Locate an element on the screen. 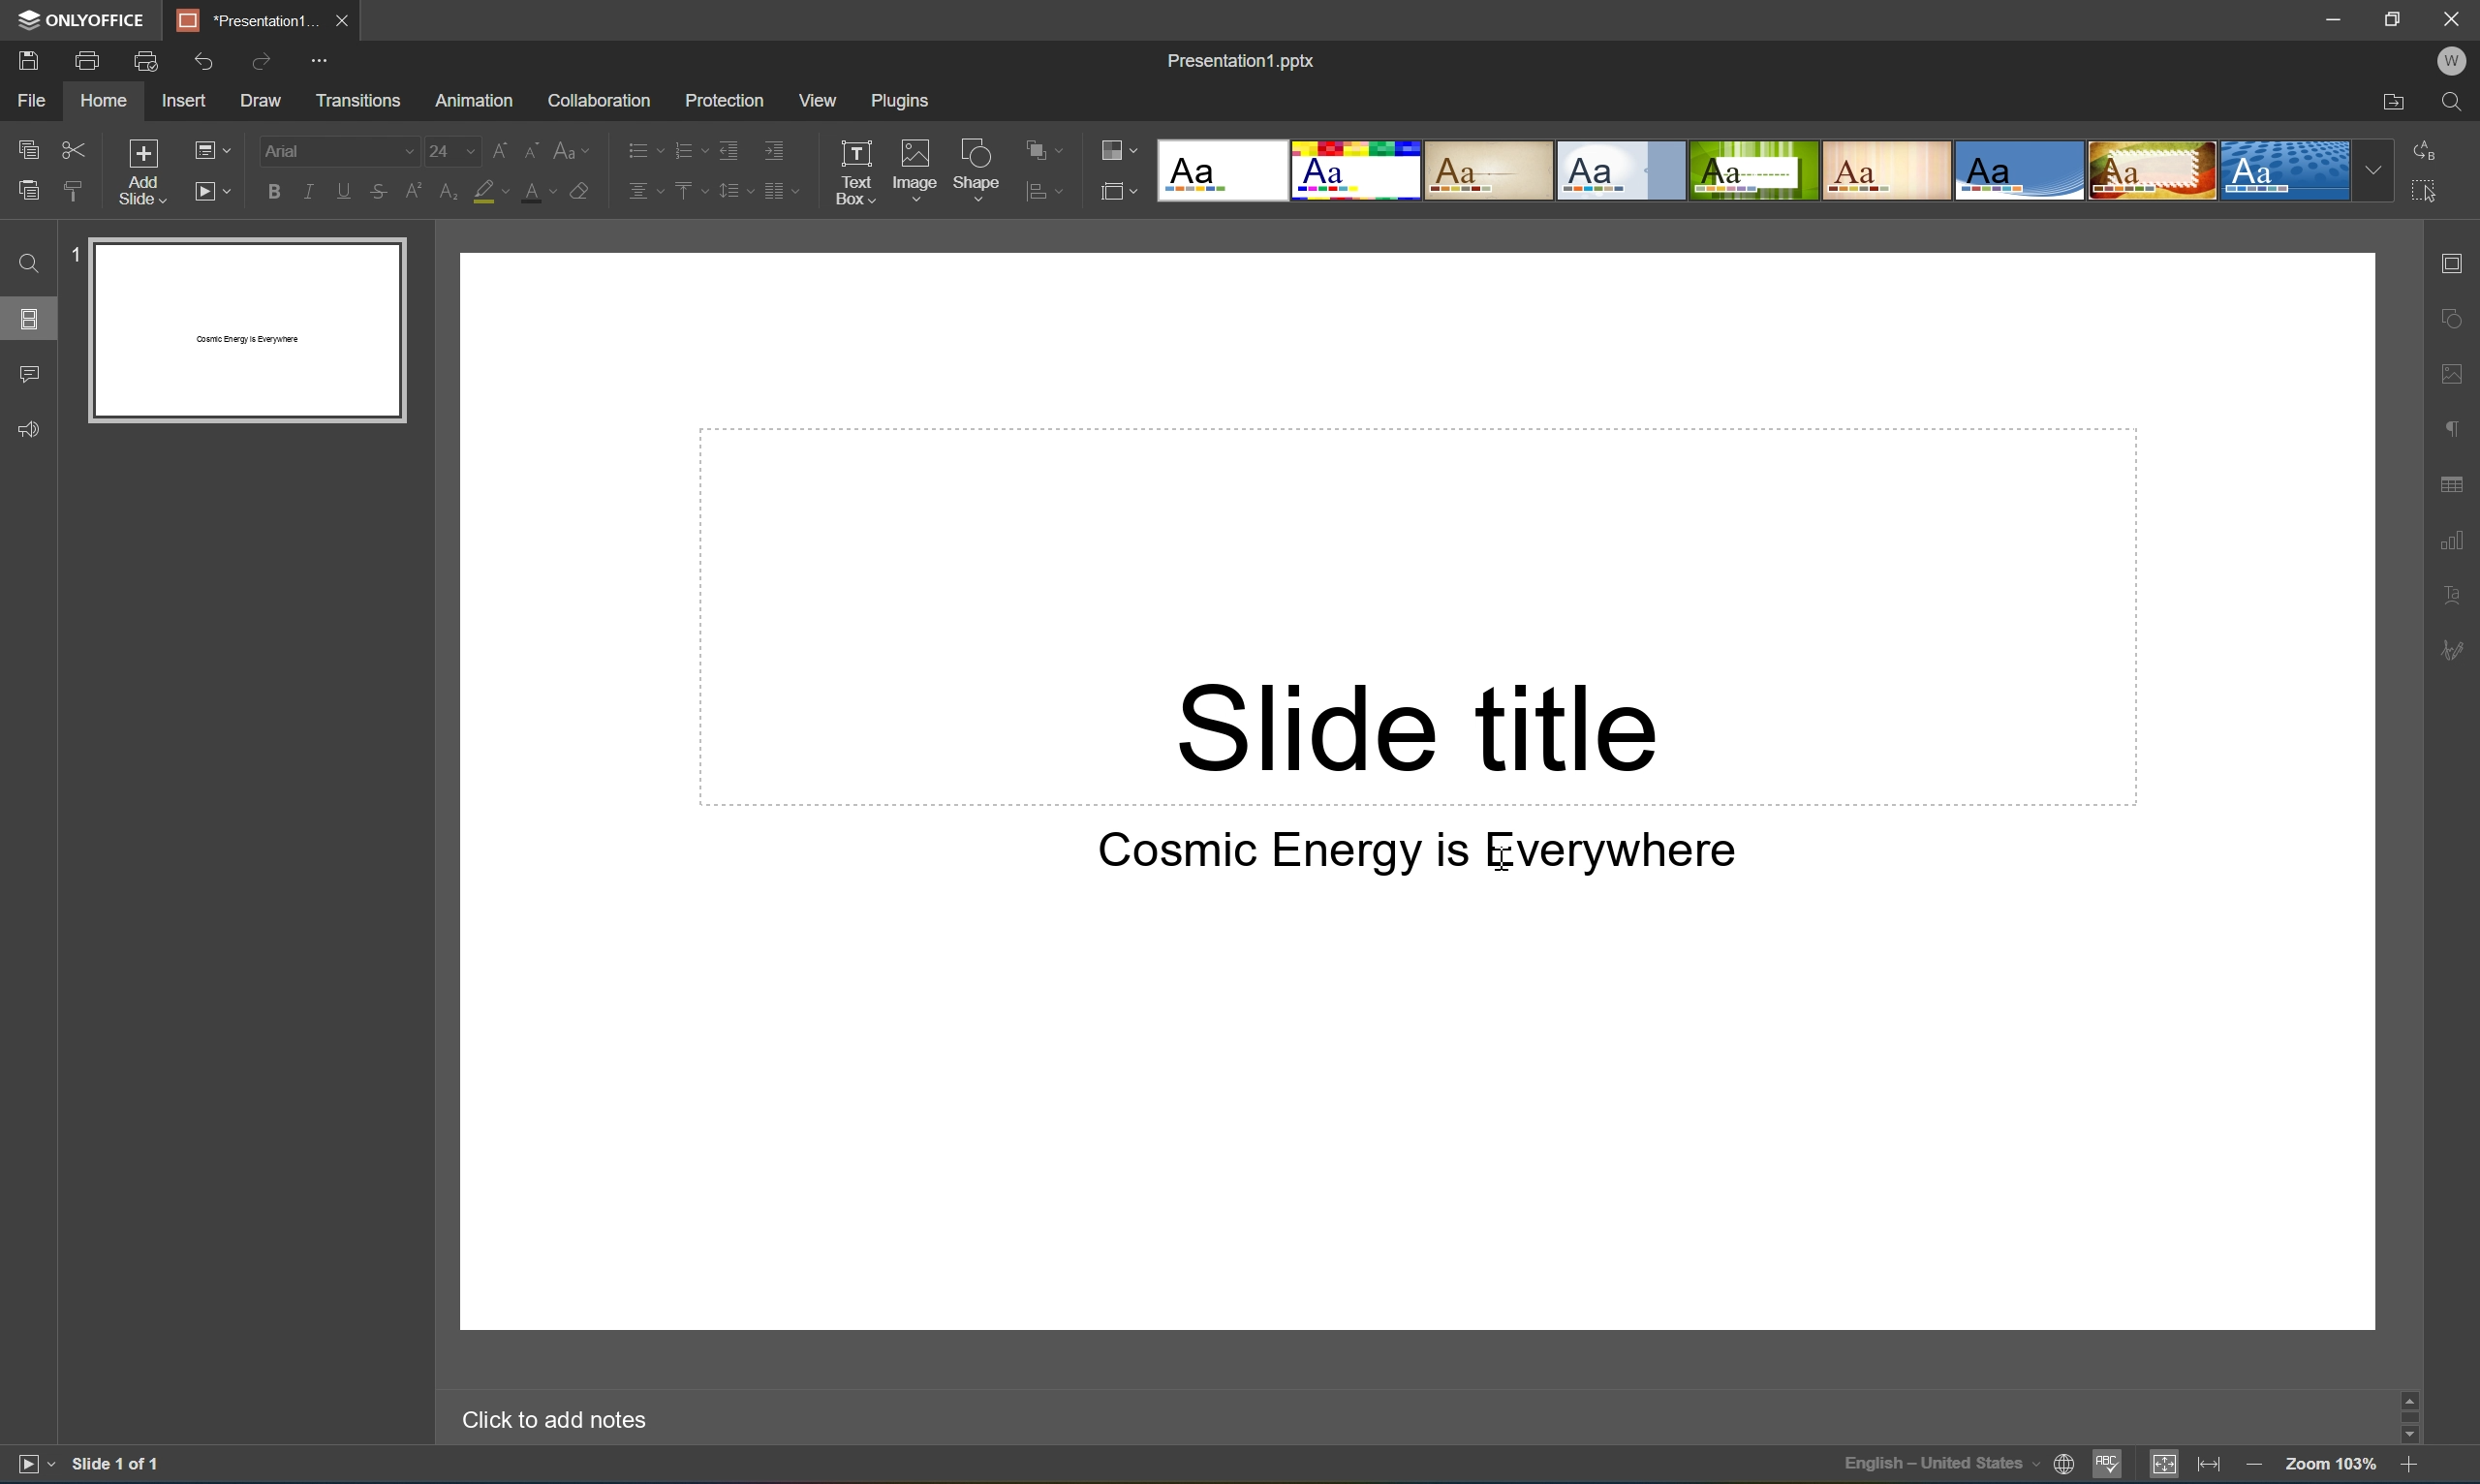  Plugins is located at coordinates (906, 105).